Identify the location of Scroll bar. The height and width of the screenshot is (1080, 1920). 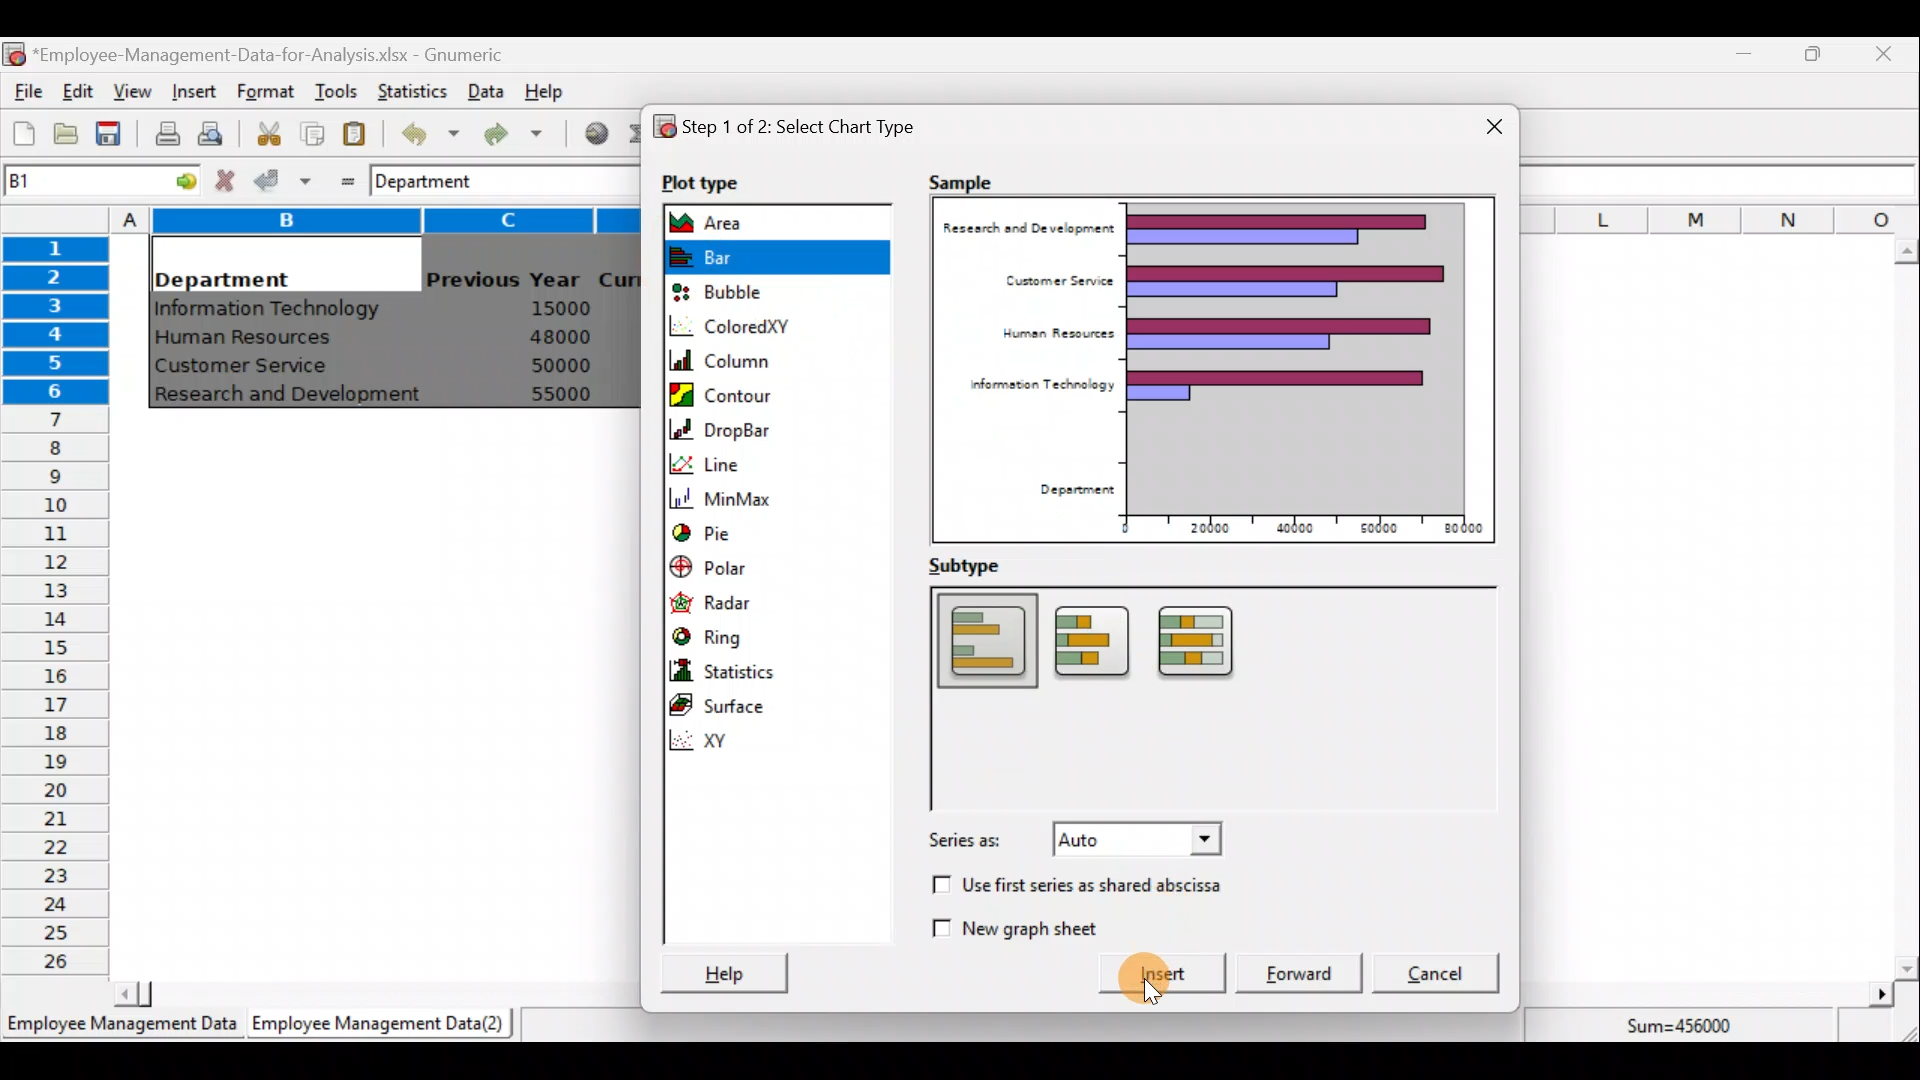
(1906, 609).